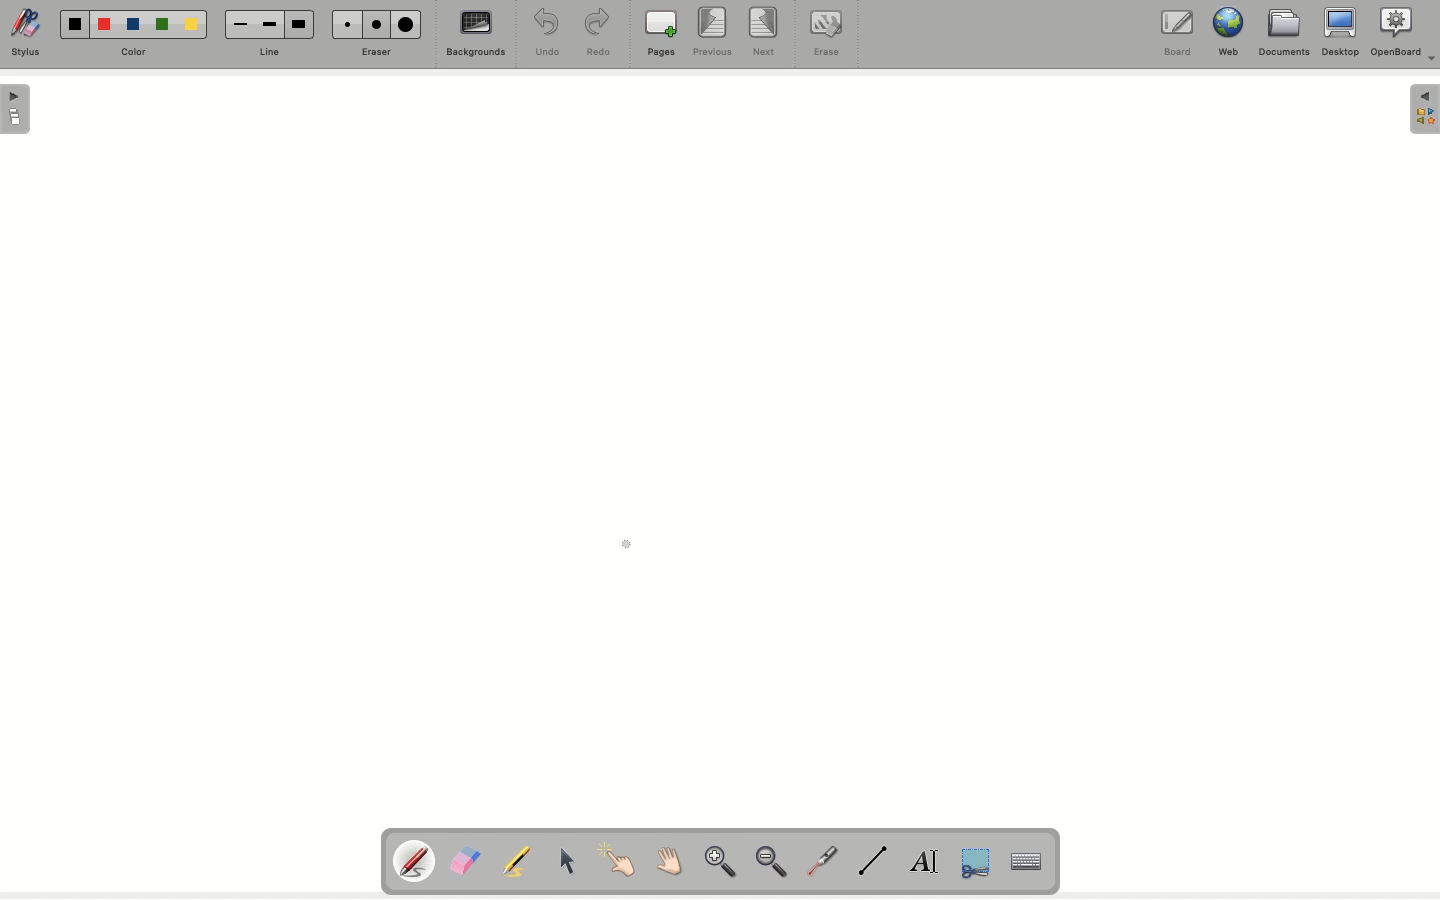 The image size is (1440, 900). What do you see at coordinates (520, 861) in the screenshot?
I see `Highlighter` at bounding box center [520, 861].